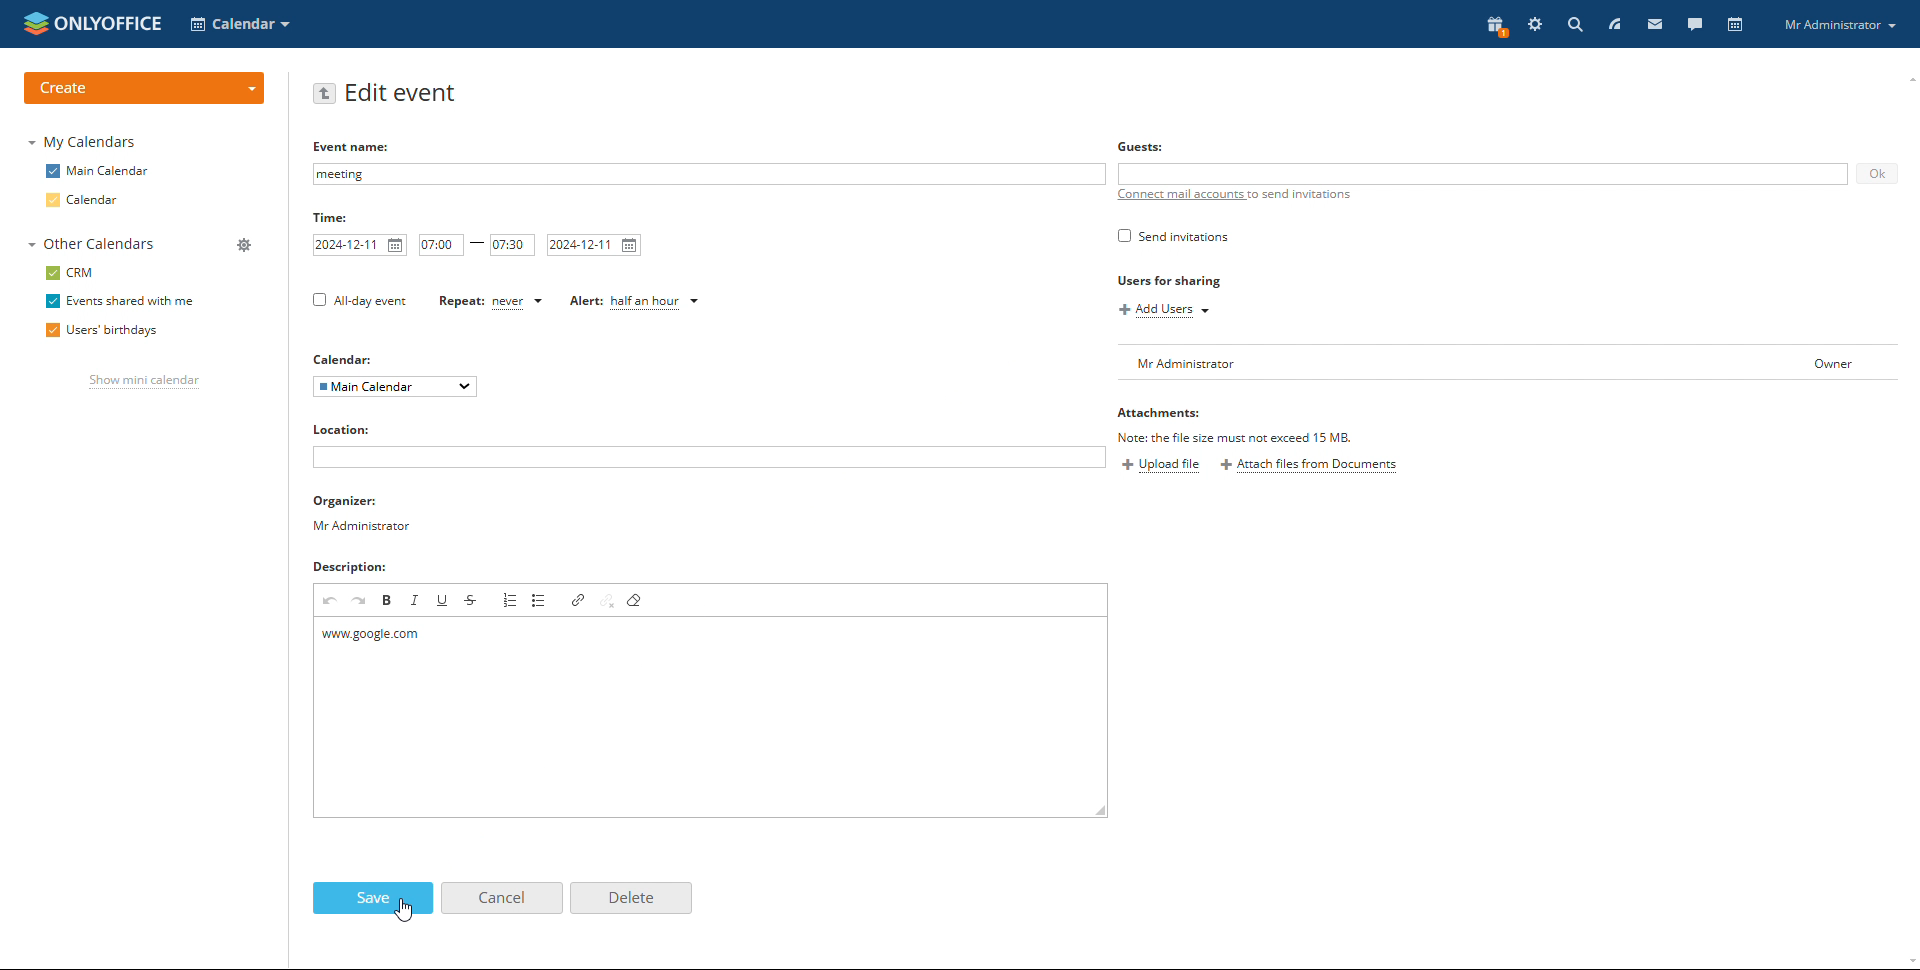  What do you see at coordinates (91, 243) in the screenshot?
I see `other calendar` at bounding box center [91, 243].